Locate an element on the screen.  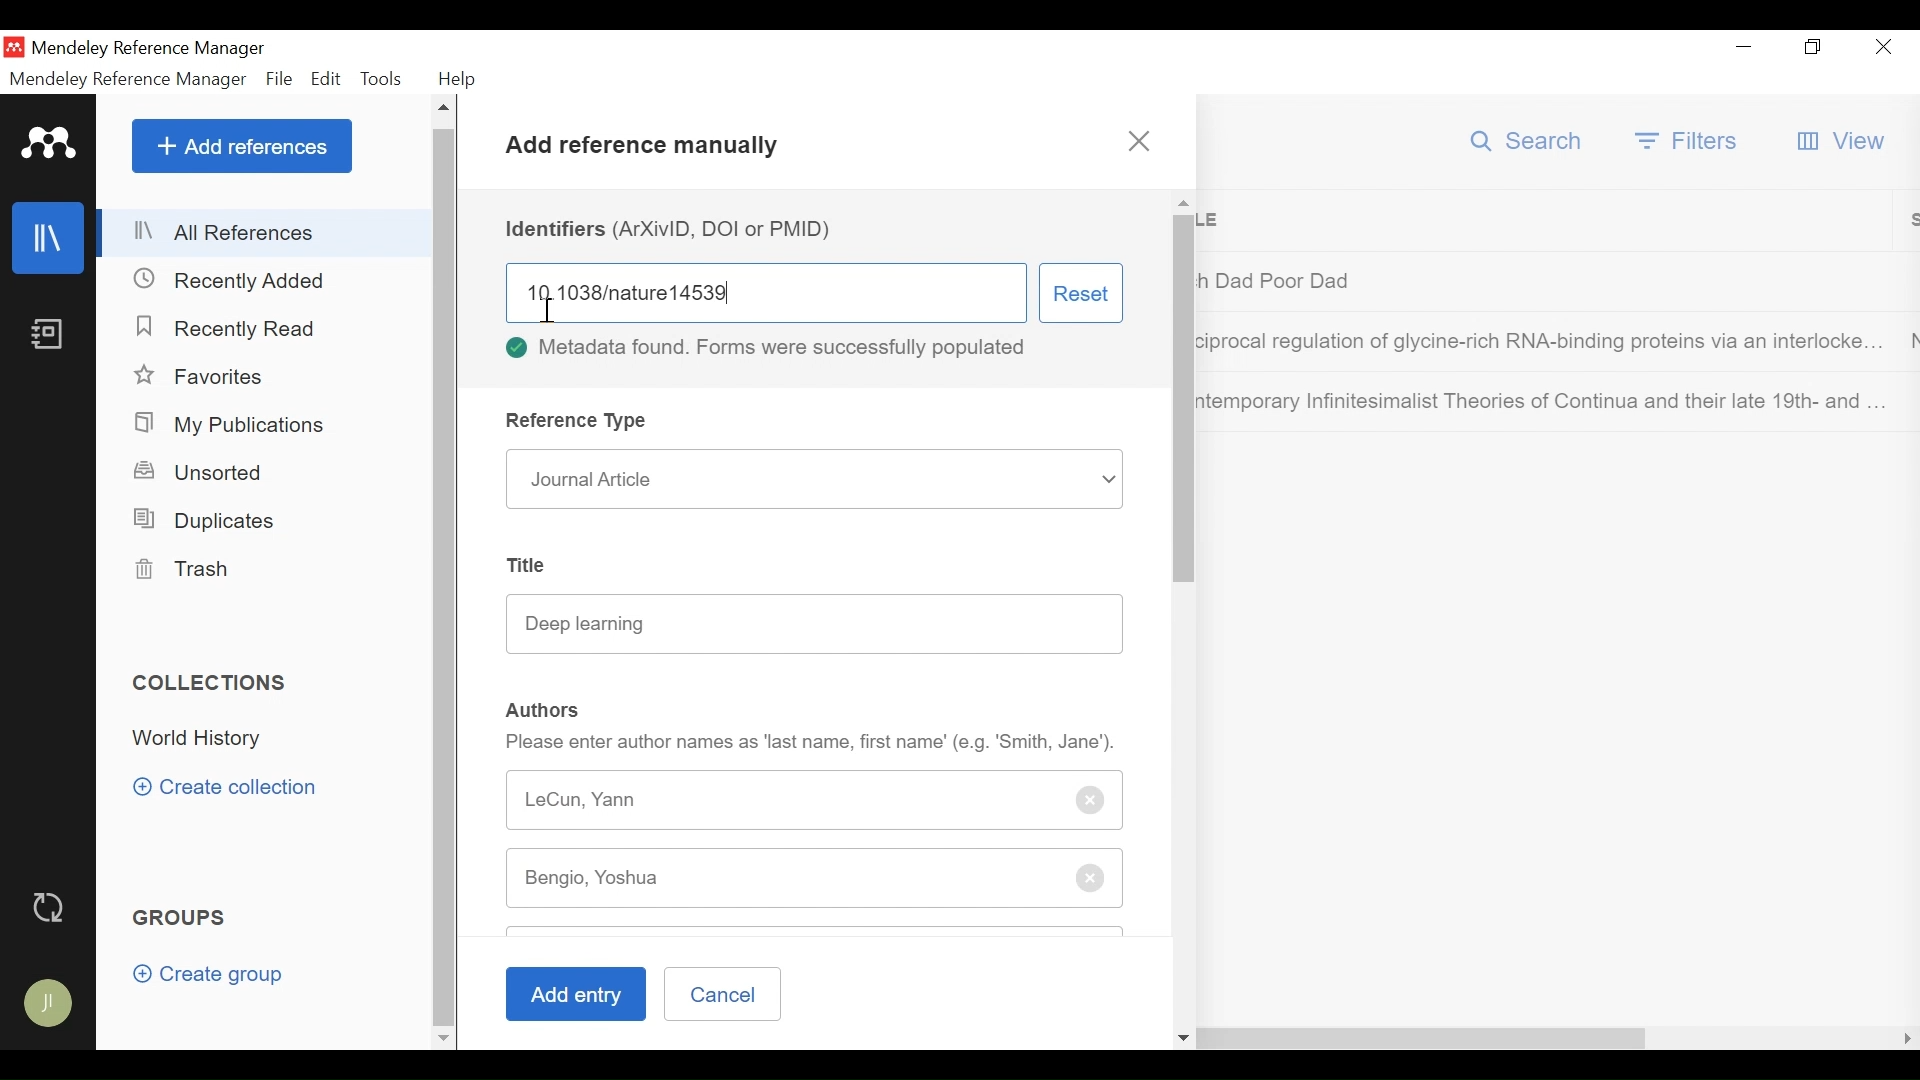
Mendeley Reference Manager is located at coordinates (129, 79).